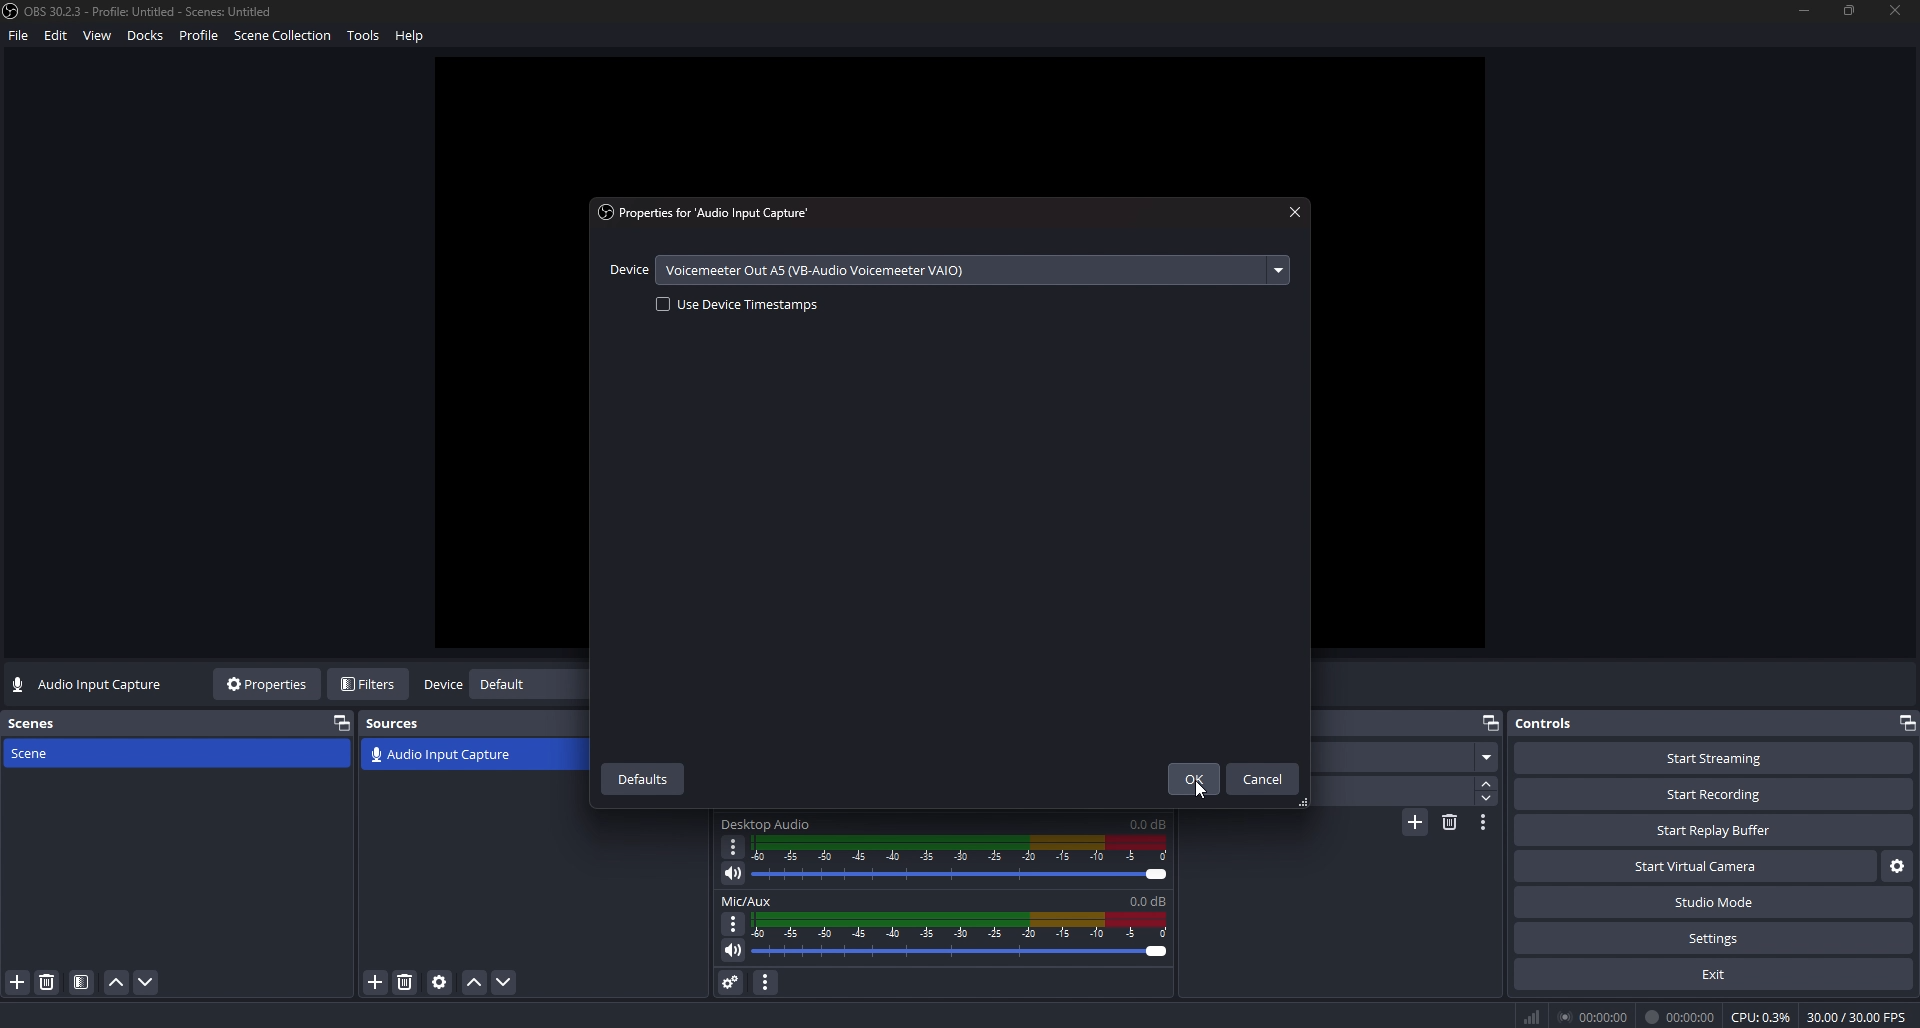 The width and height of the screenshot is (1920, 1028). What do you see at coordinates (475, 983) in the screenshot?
I see `move source up` at bounding box center [475, 983].